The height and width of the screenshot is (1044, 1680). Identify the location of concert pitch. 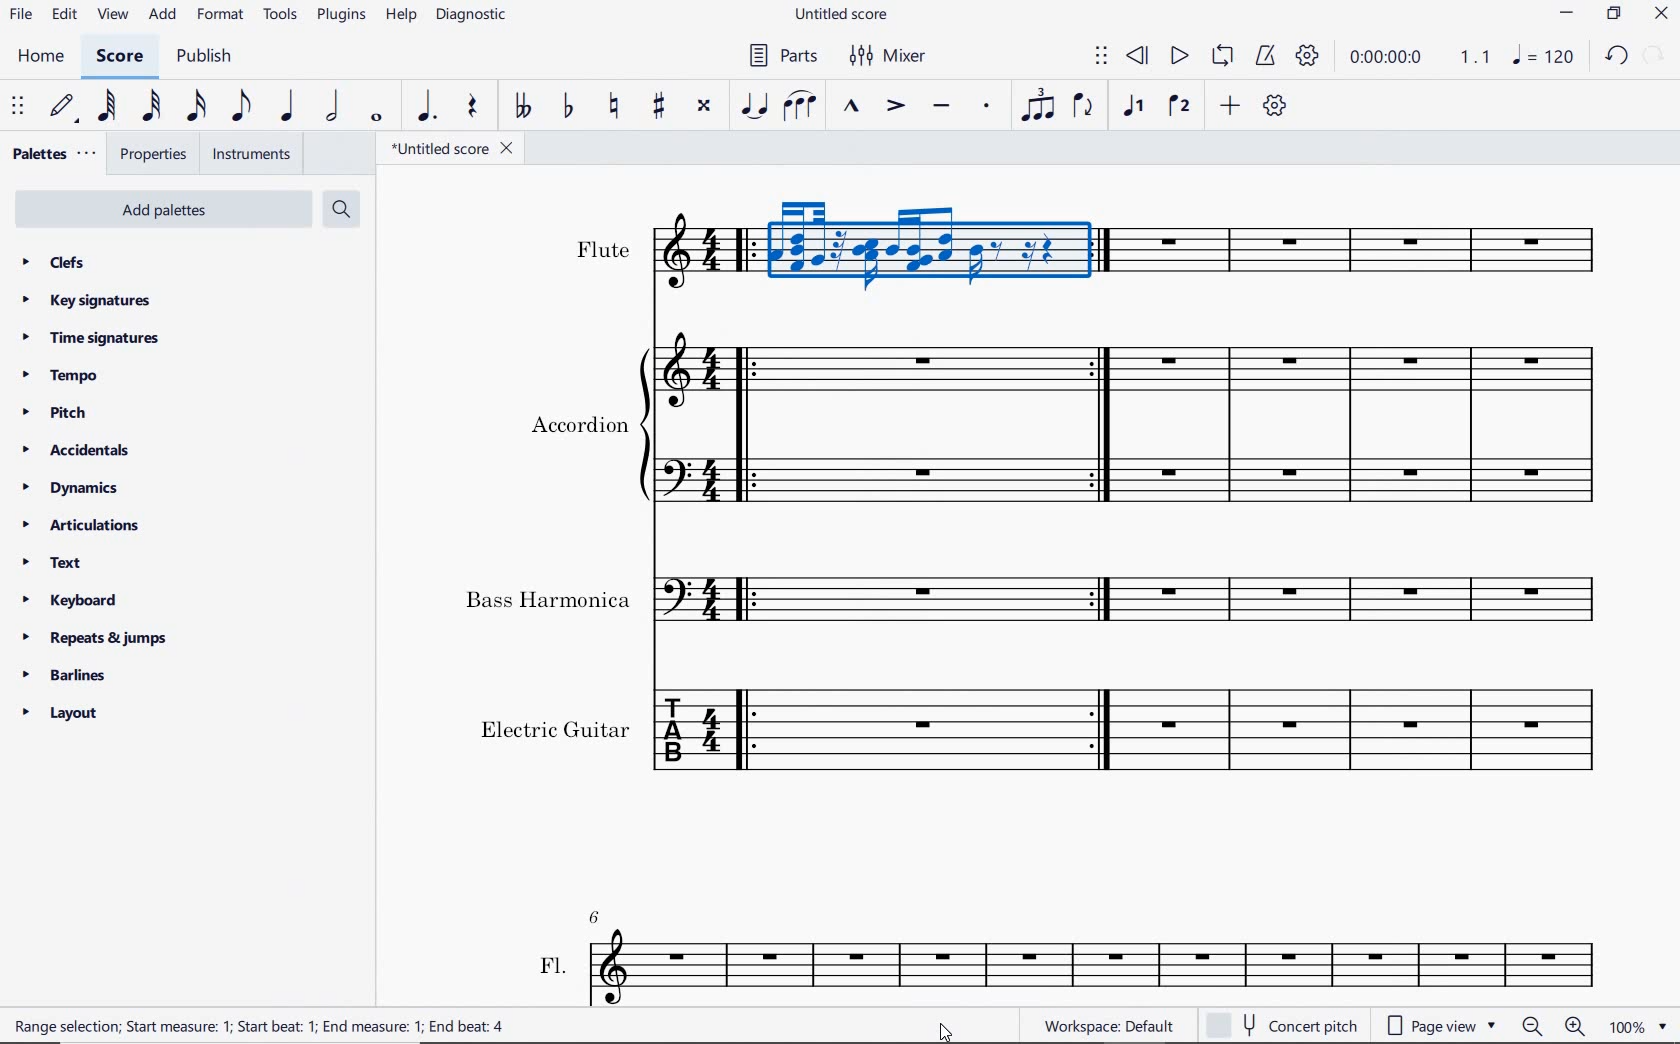
(1282, 1024).